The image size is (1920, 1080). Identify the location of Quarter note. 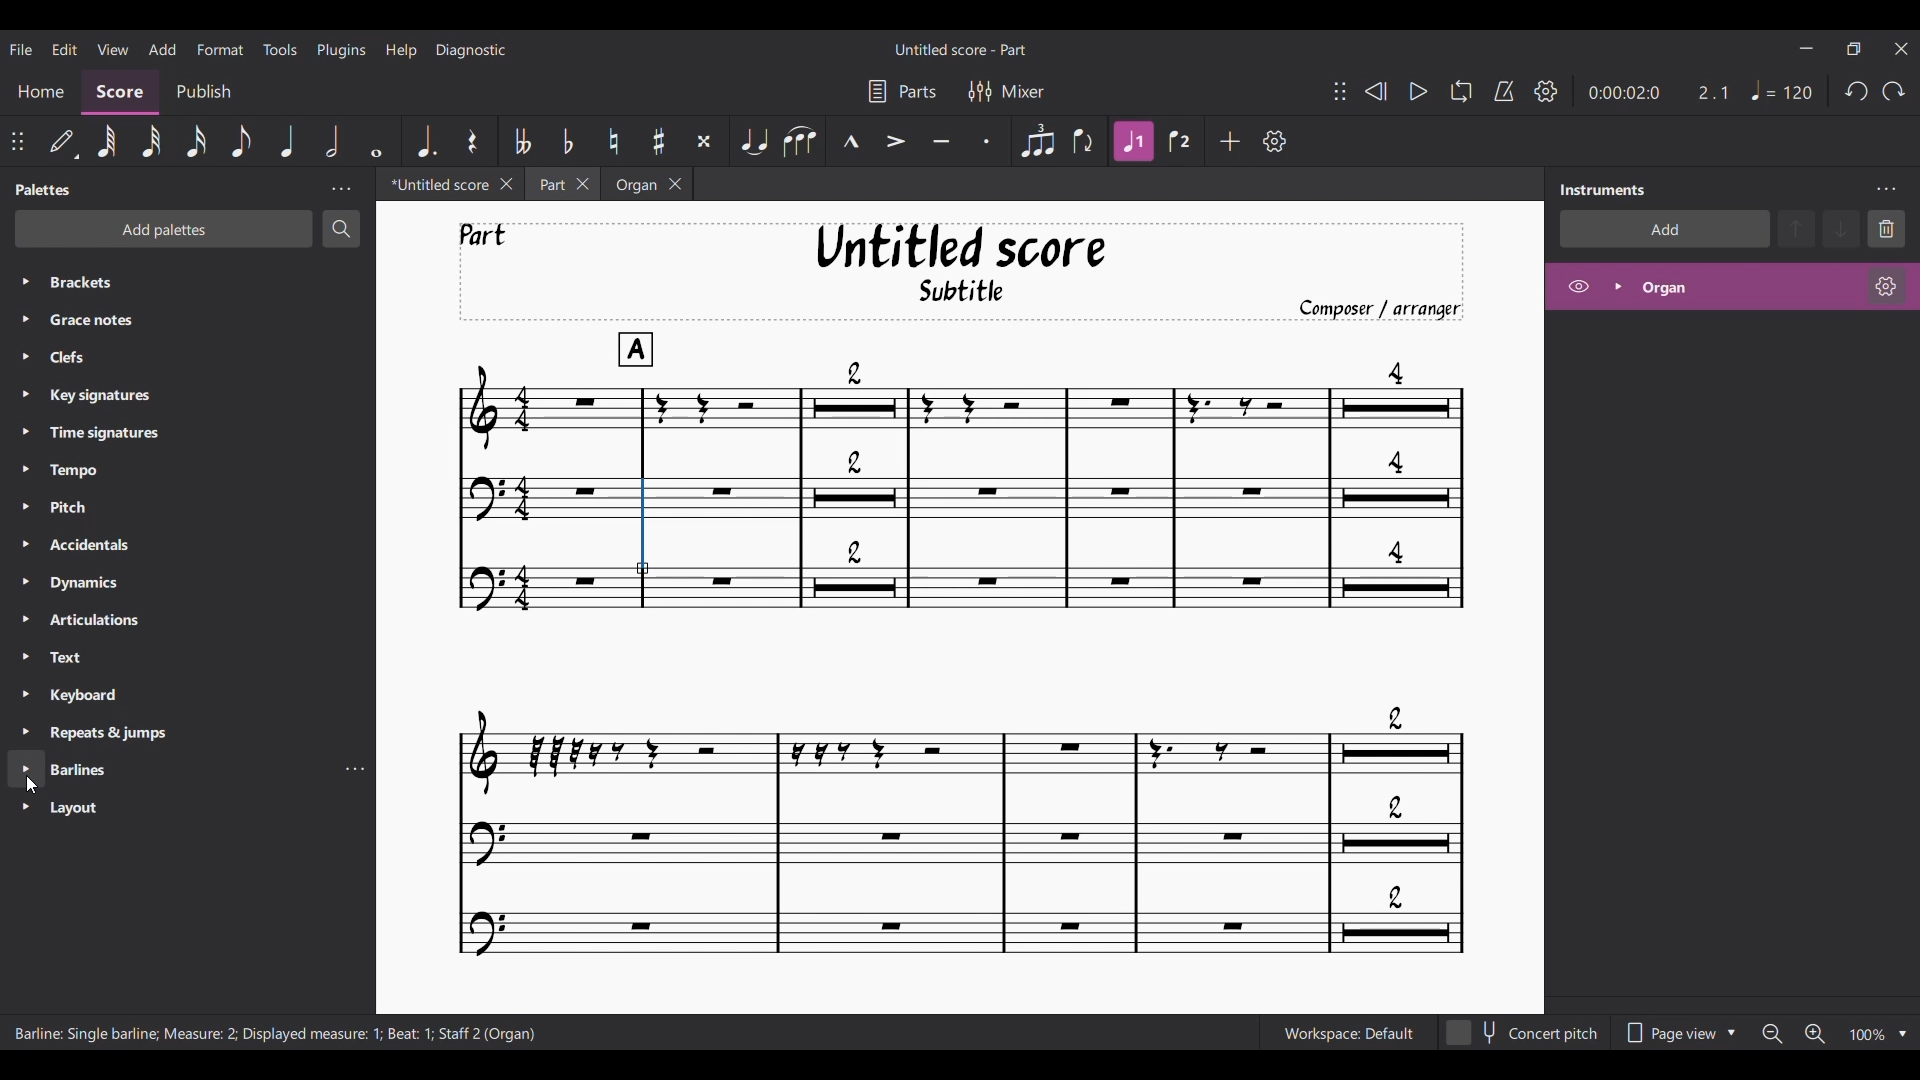
(1783, 90).